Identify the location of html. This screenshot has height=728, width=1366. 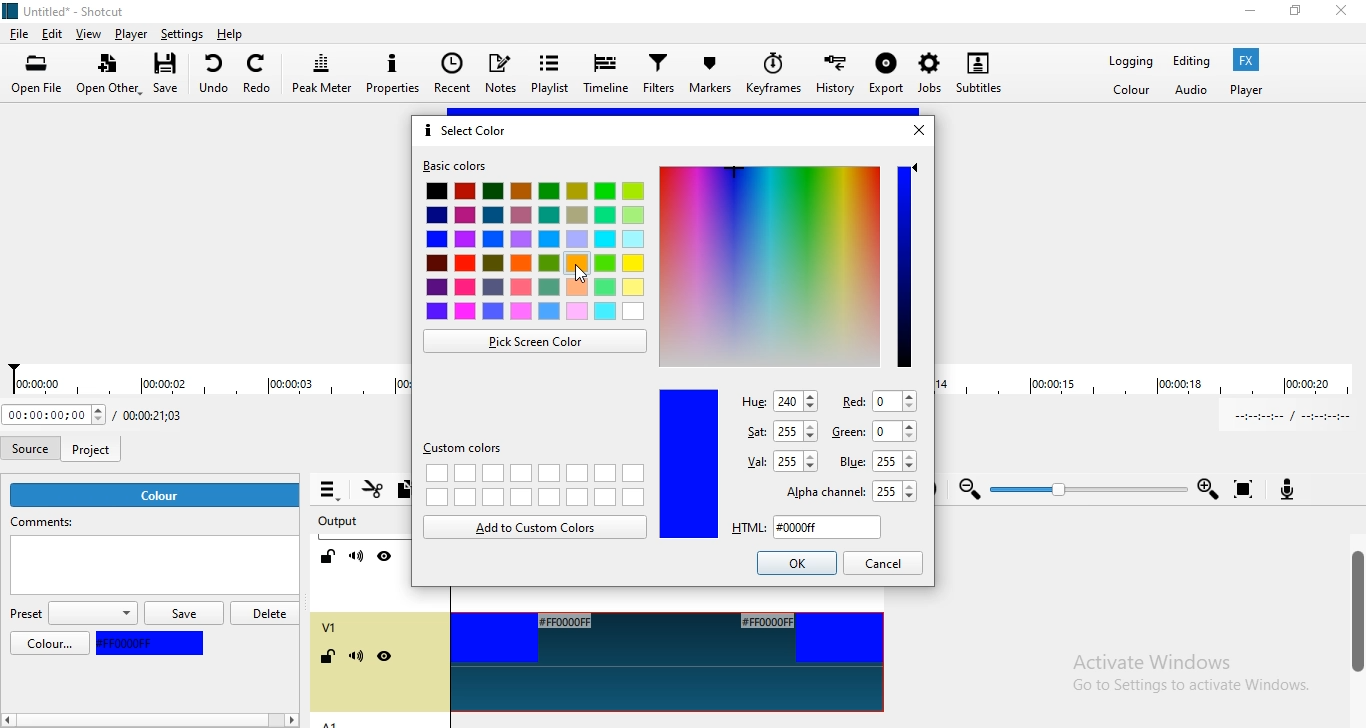
(802, 528).